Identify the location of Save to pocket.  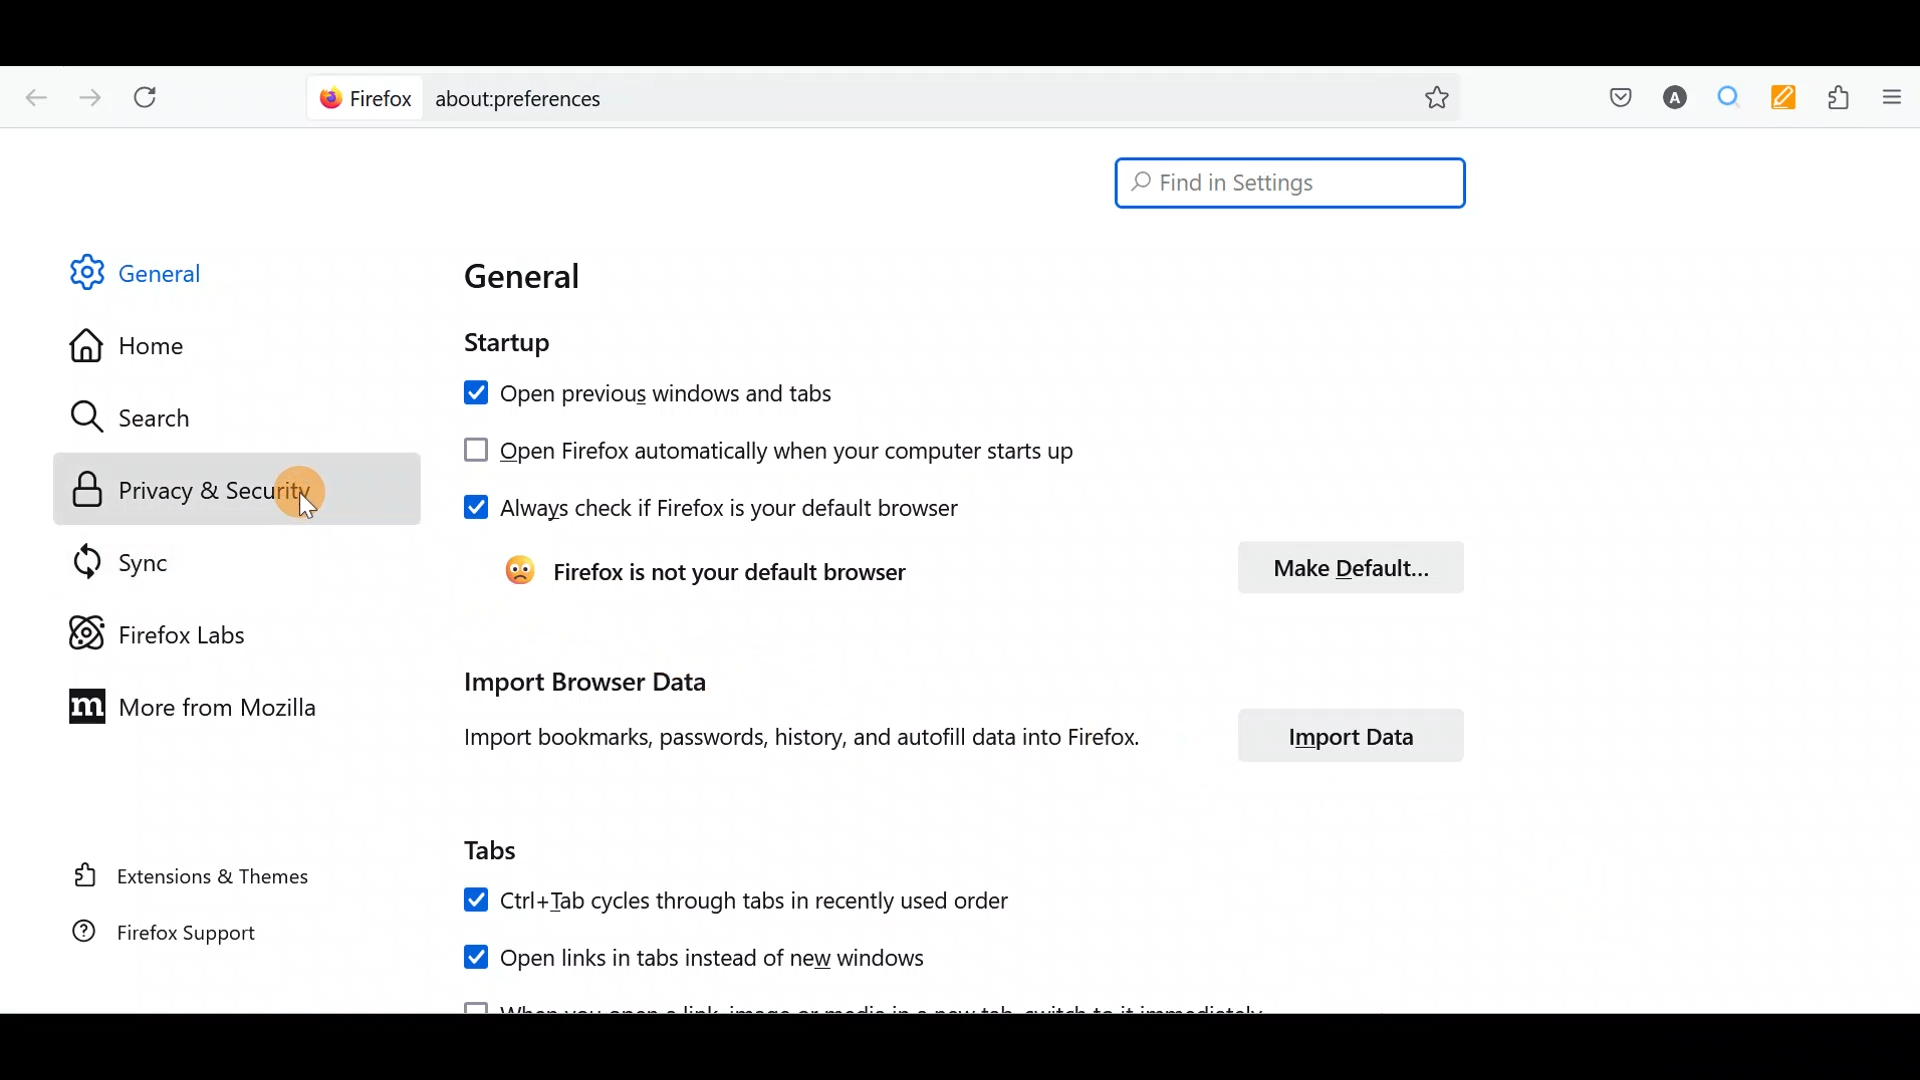
(1612, 96).